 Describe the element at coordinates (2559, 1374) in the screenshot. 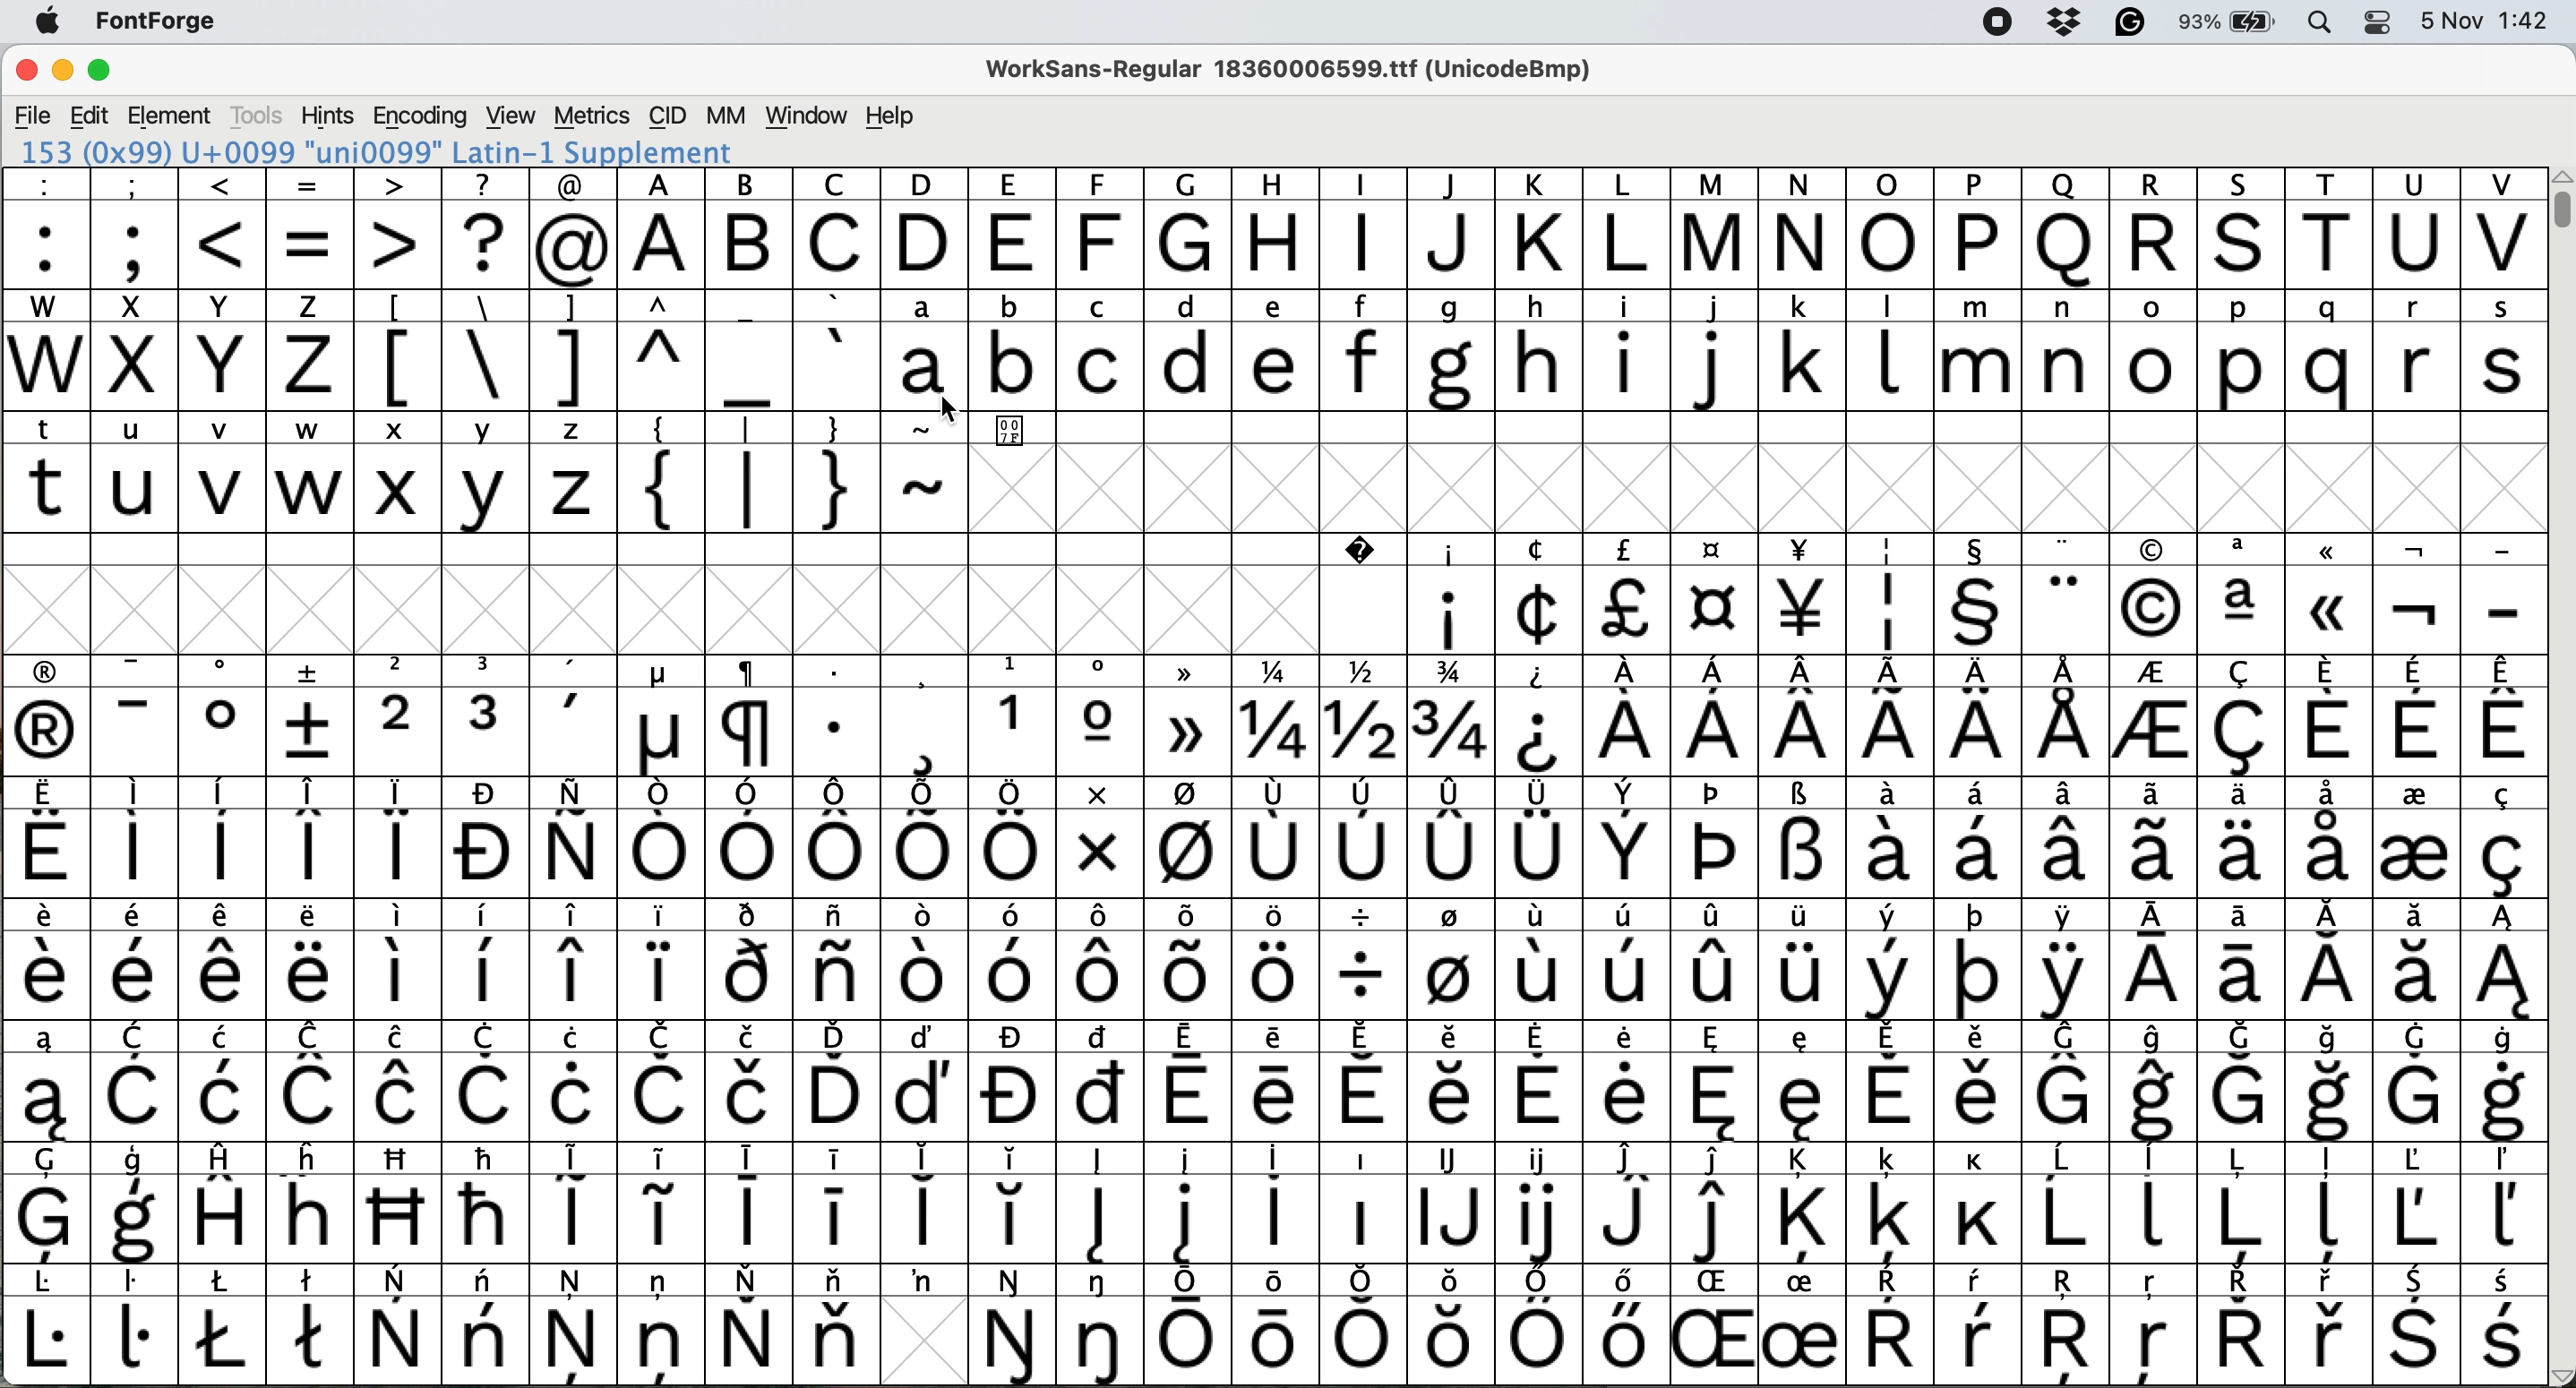

I see `scroll button` at that location.